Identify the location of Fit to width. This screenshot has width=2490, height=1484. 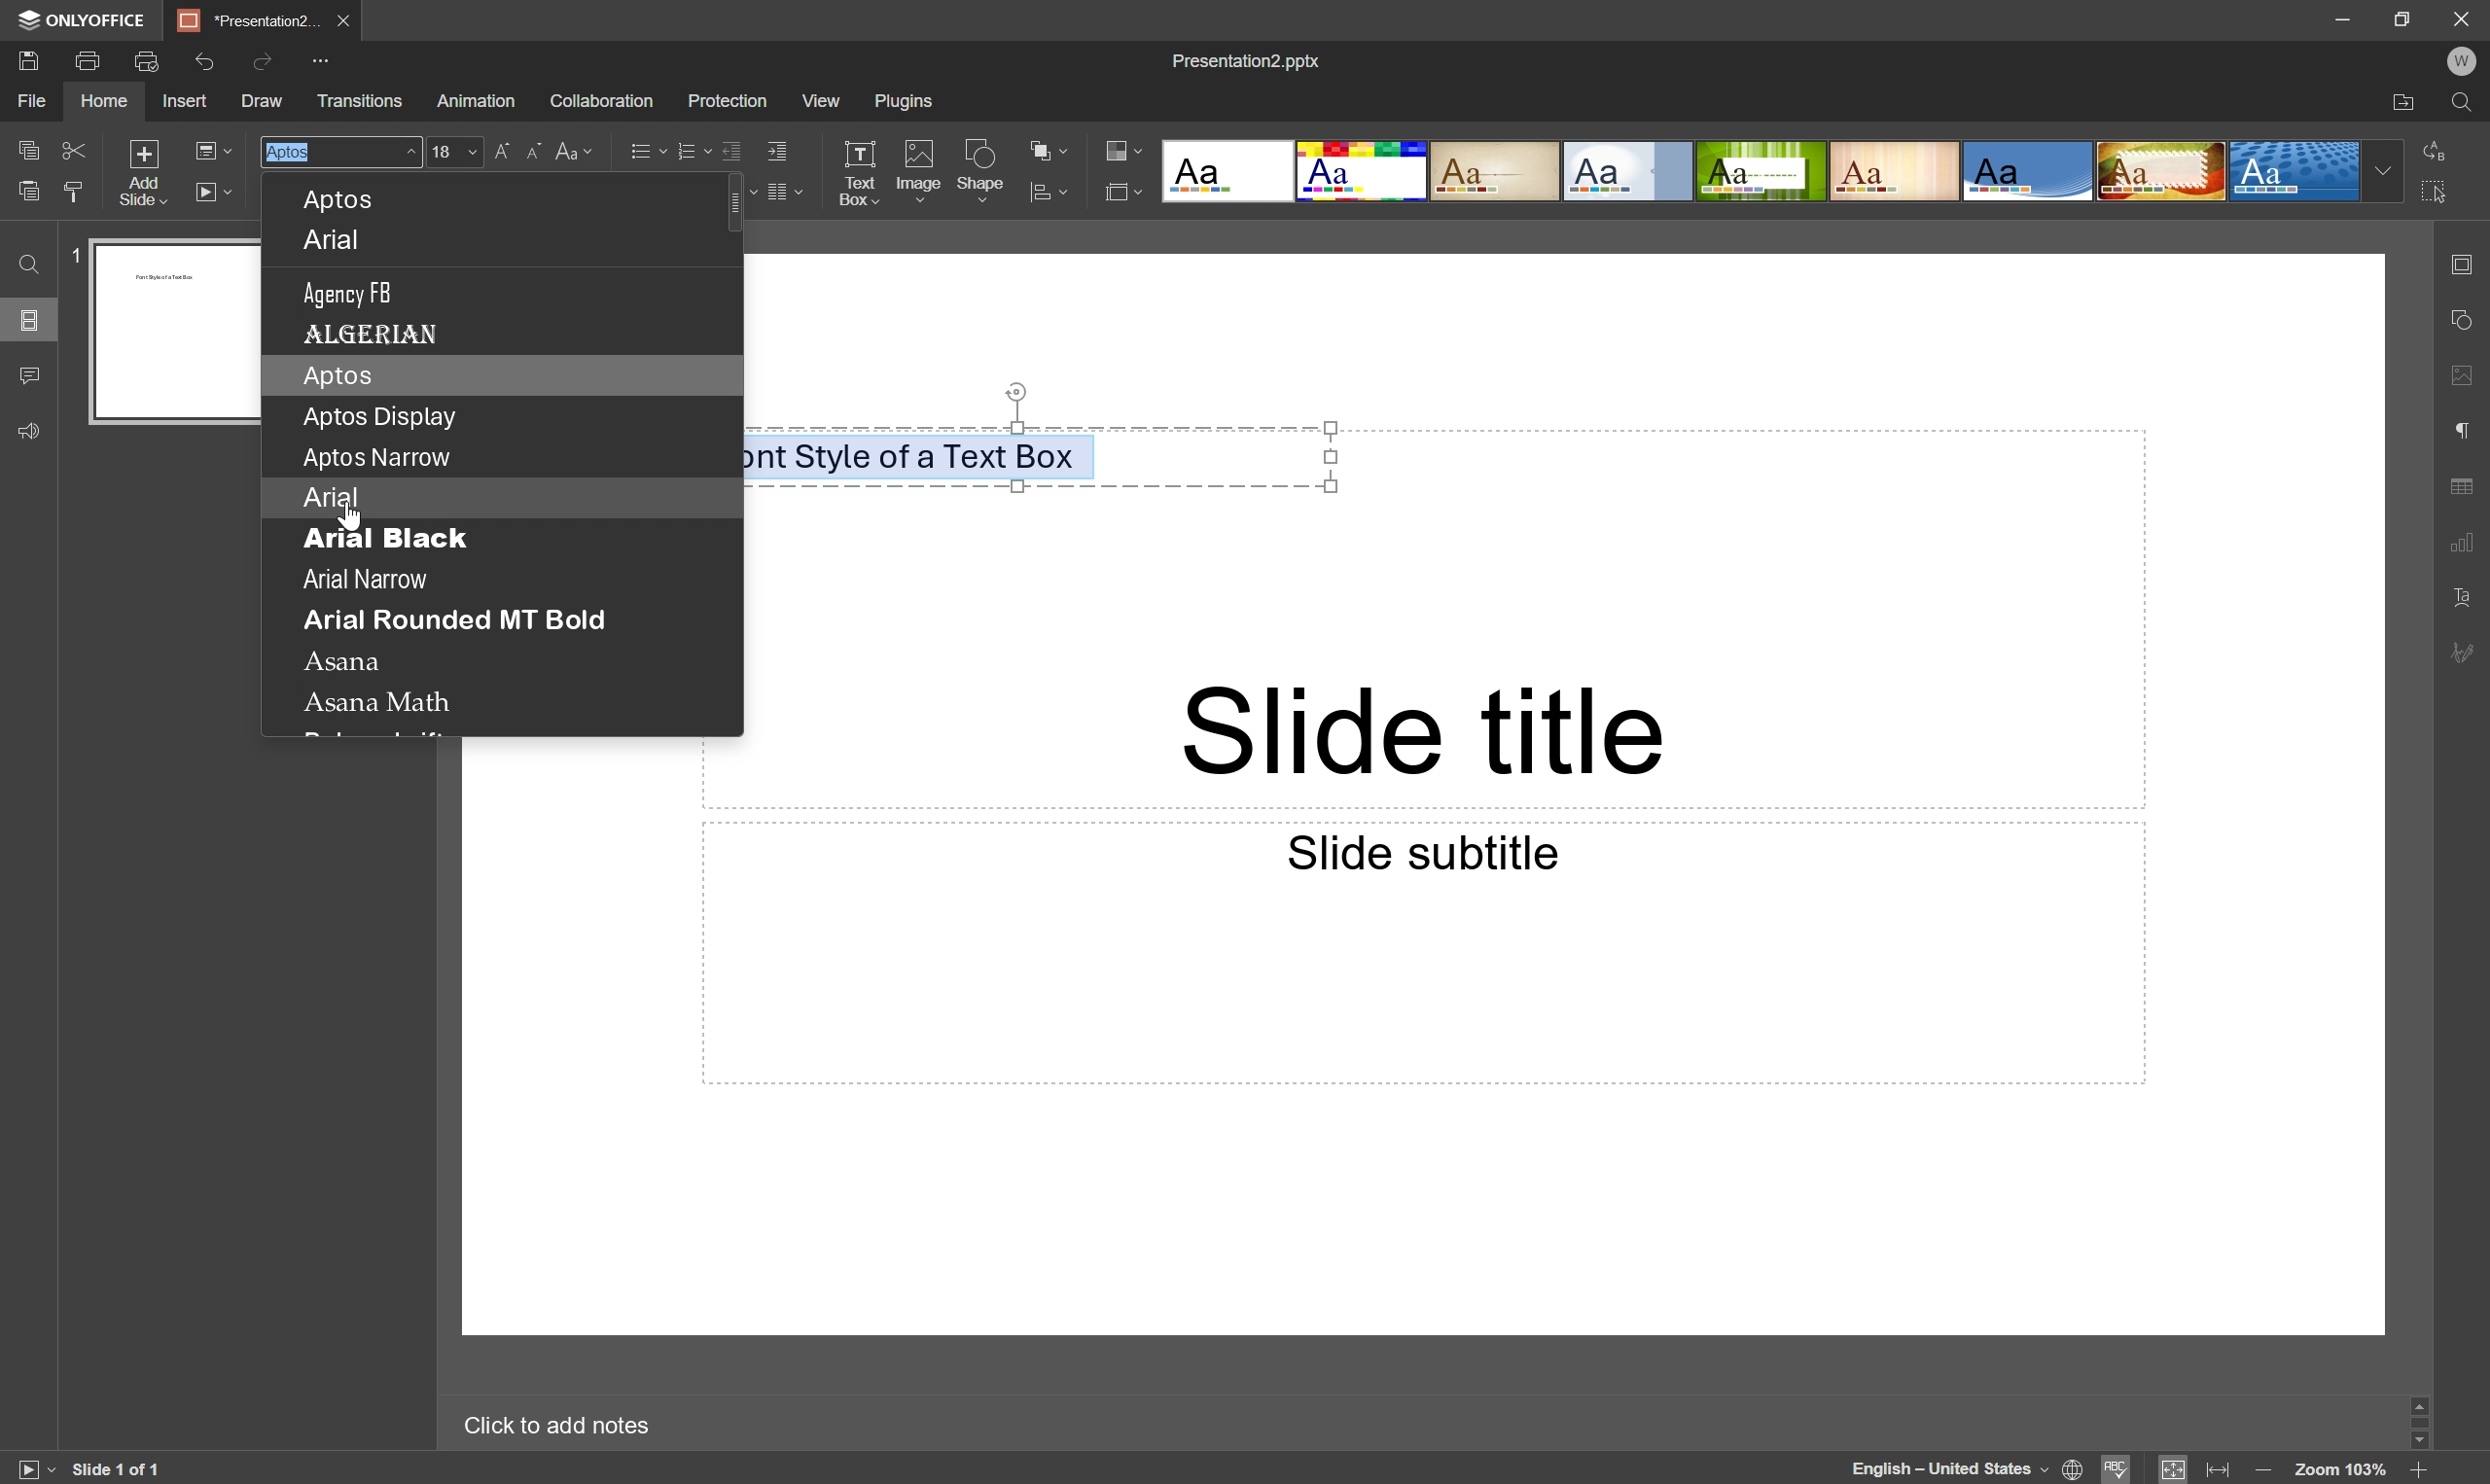
(2223, 1469).